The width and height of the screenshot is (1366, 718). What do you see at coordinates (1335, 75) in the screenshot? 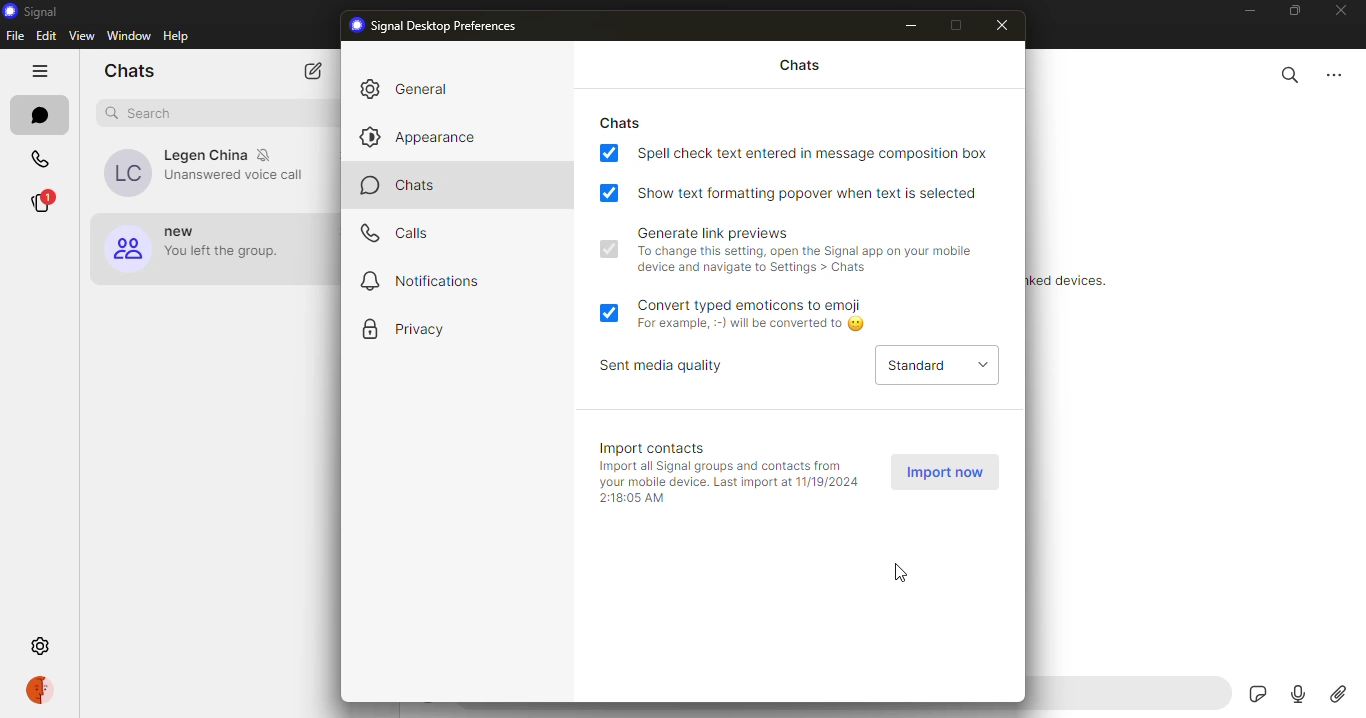
I see `more` at bounding box center [1335, 75].